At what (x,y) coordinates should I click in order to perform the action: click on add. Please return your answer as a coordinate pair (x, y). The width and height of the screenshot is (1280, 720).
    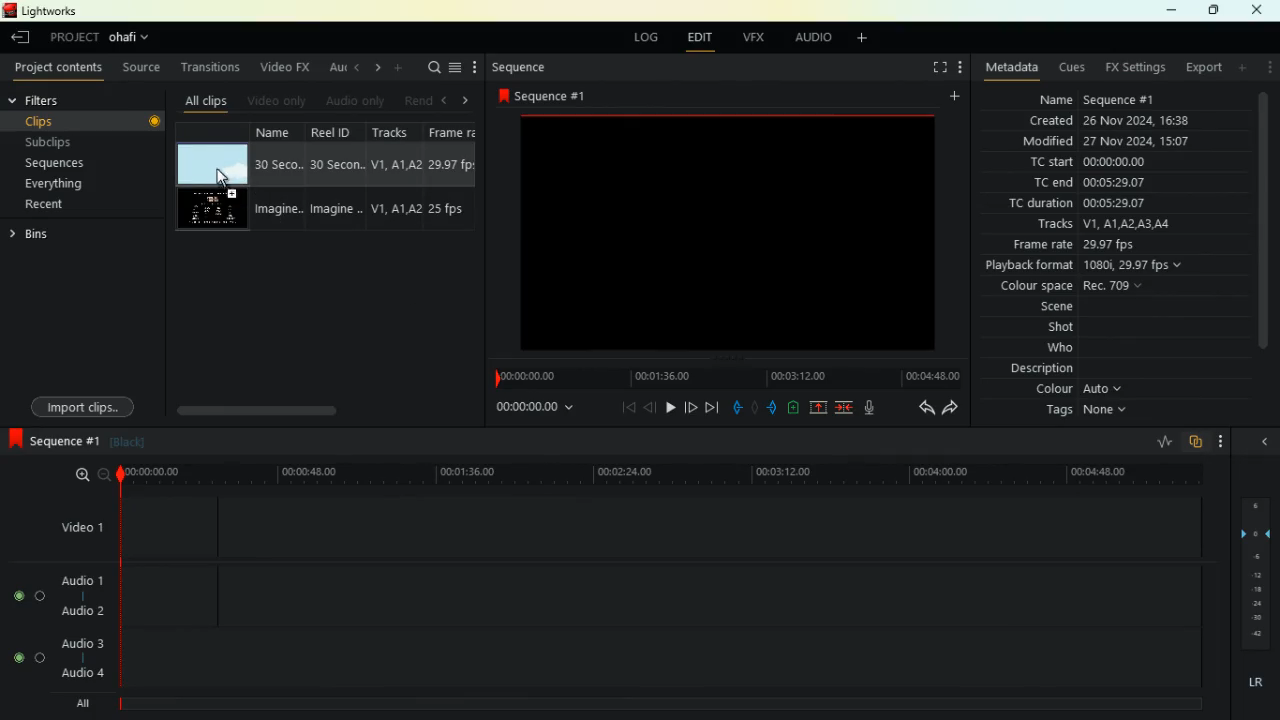
    Looking at the image, I should click on (860, 39).